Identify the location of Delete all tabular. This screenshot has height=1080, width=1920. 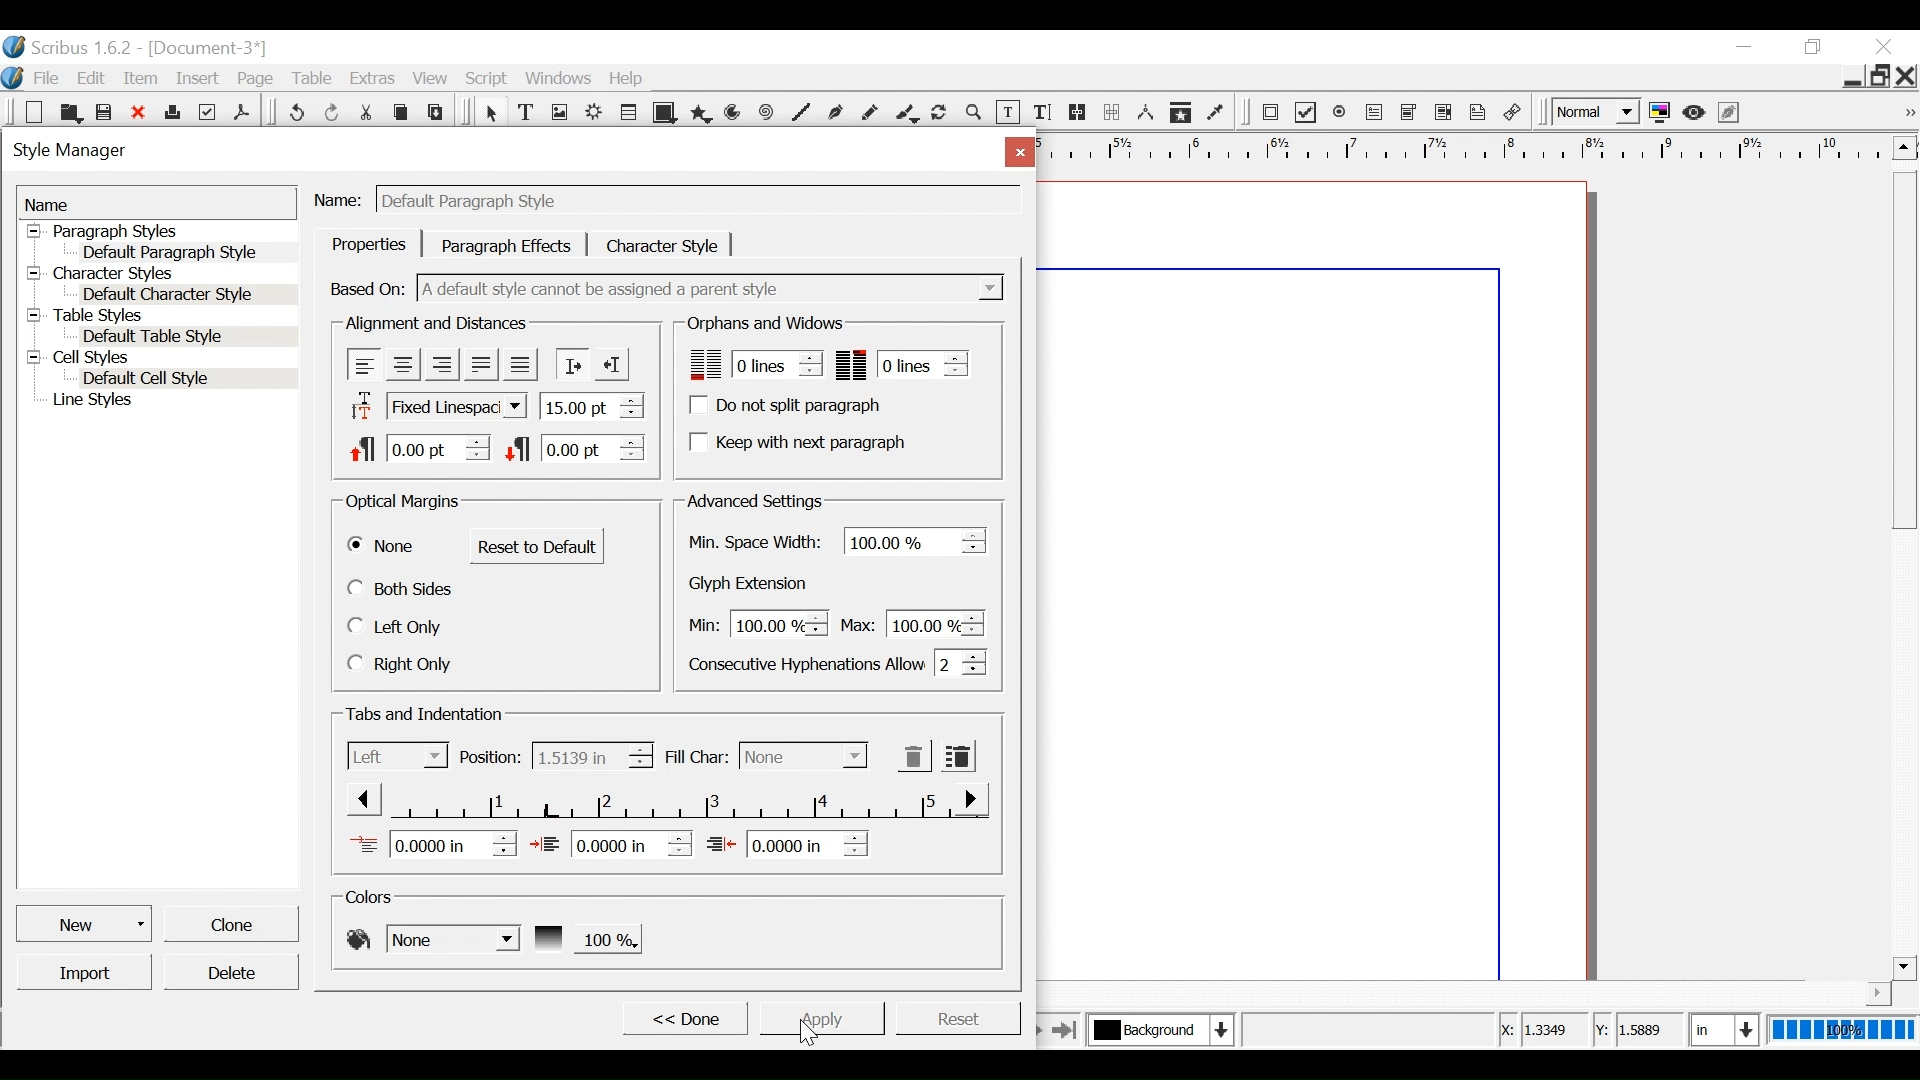
(957, 755).